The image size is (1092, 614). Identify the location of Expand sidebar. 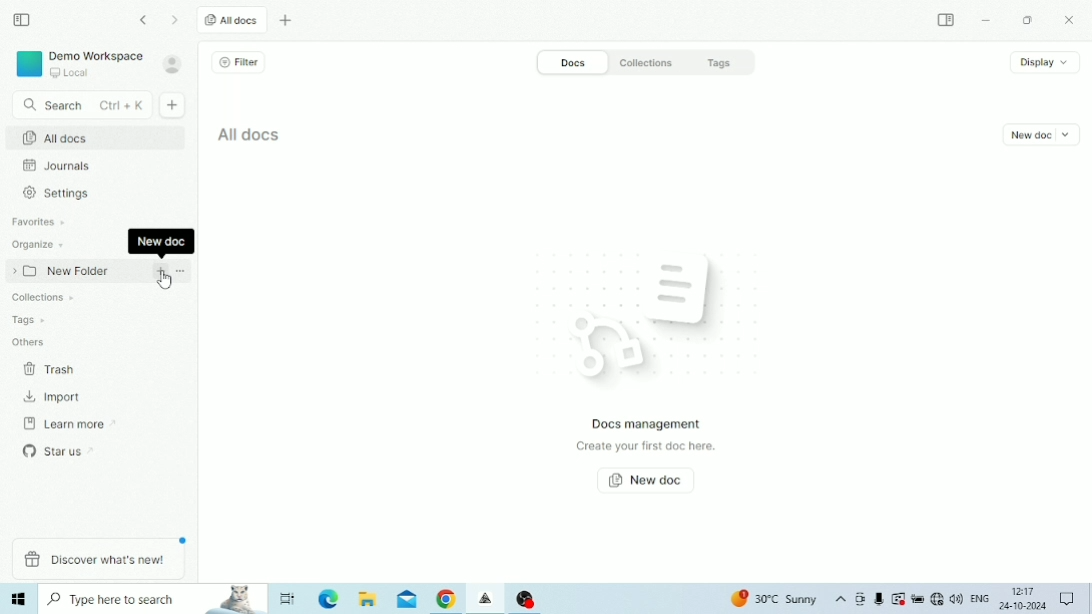
(947, 19).